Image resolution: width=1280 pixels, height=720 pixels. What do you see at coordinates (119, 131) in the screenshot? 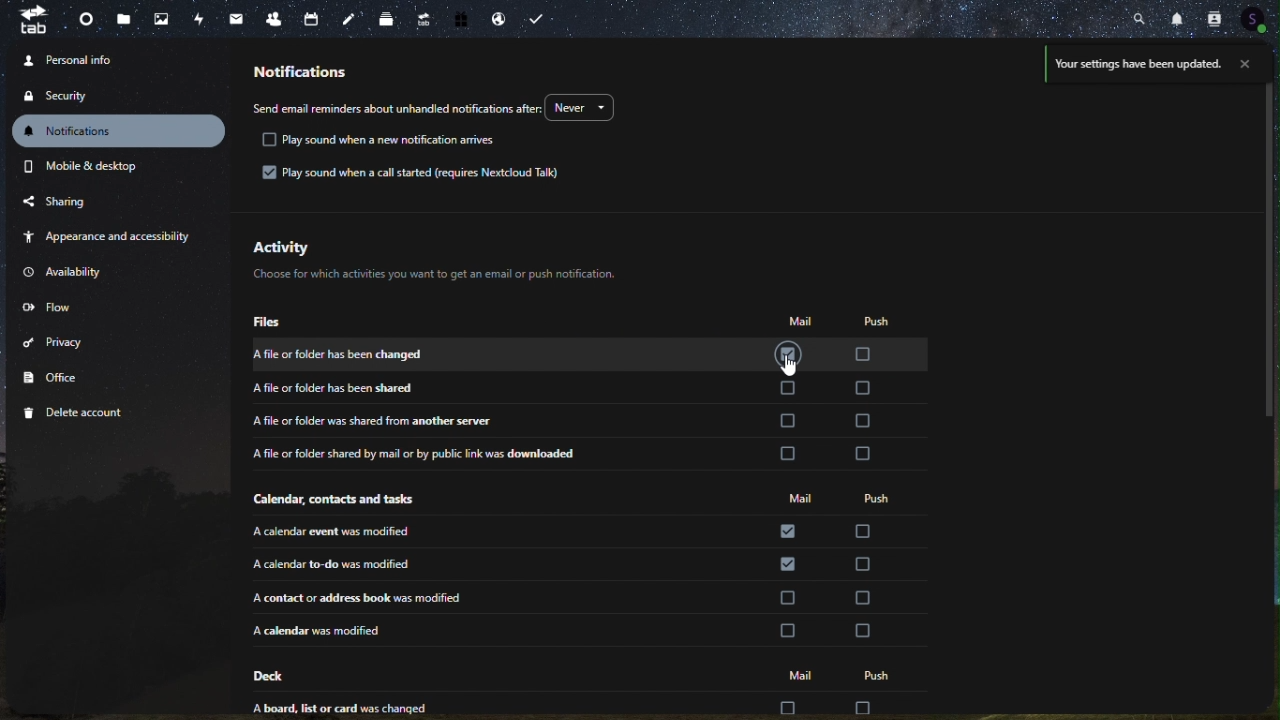
I see `notification` at bounding box center [119, 131].